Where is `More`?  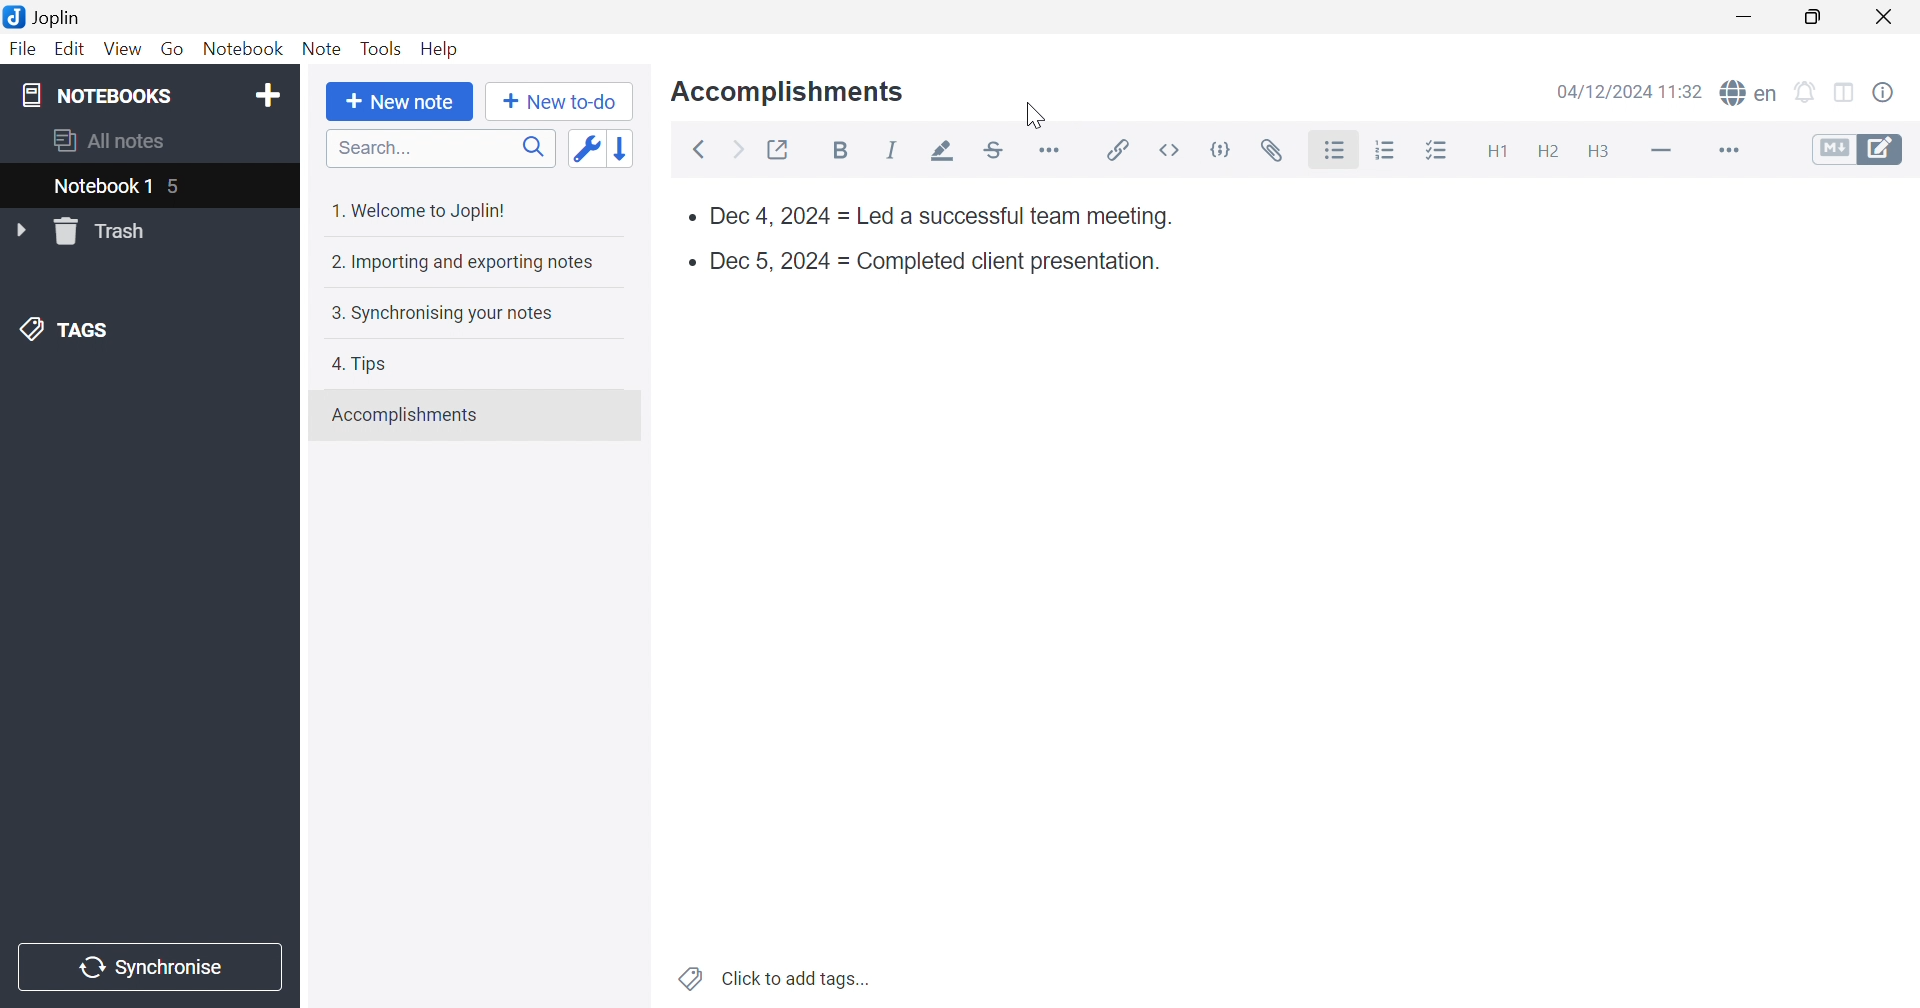 More is located at coordinates (1730, 153).